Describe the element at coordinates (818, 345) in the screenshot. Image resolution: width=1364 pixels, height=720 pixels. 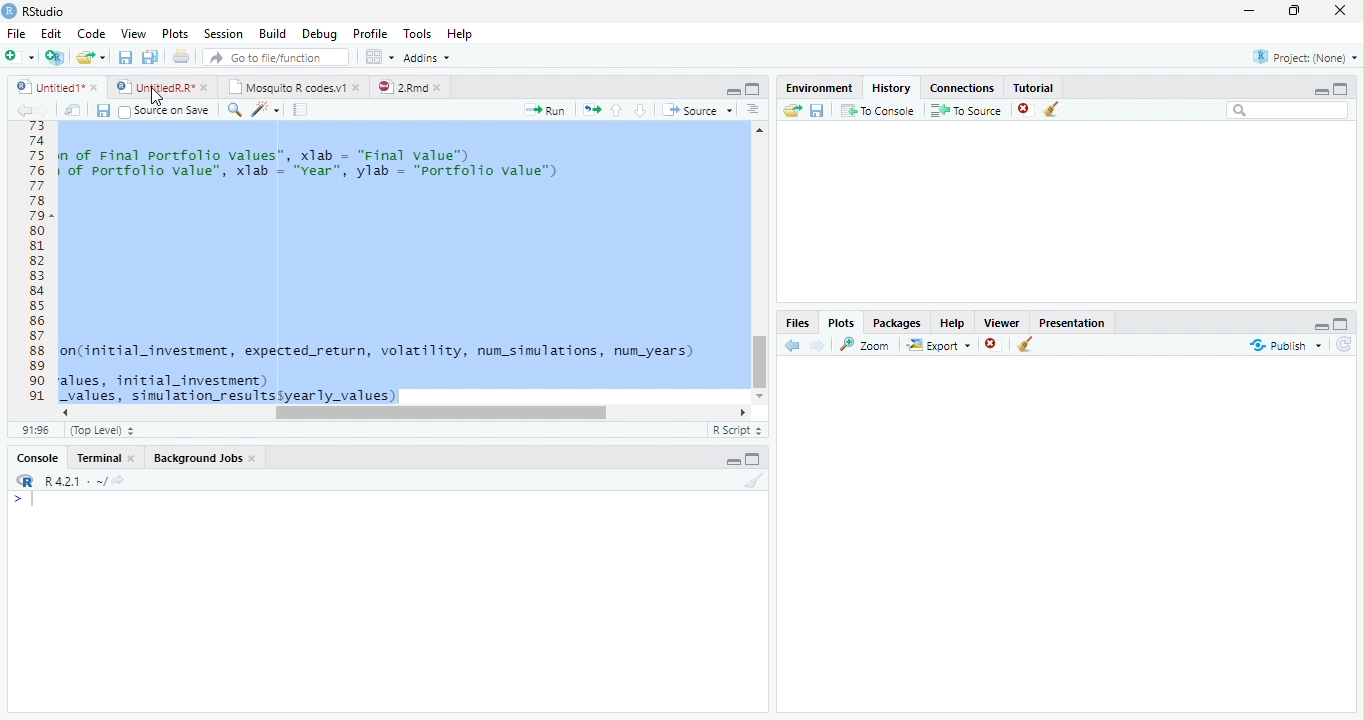
I see `Next Plot` at that location.